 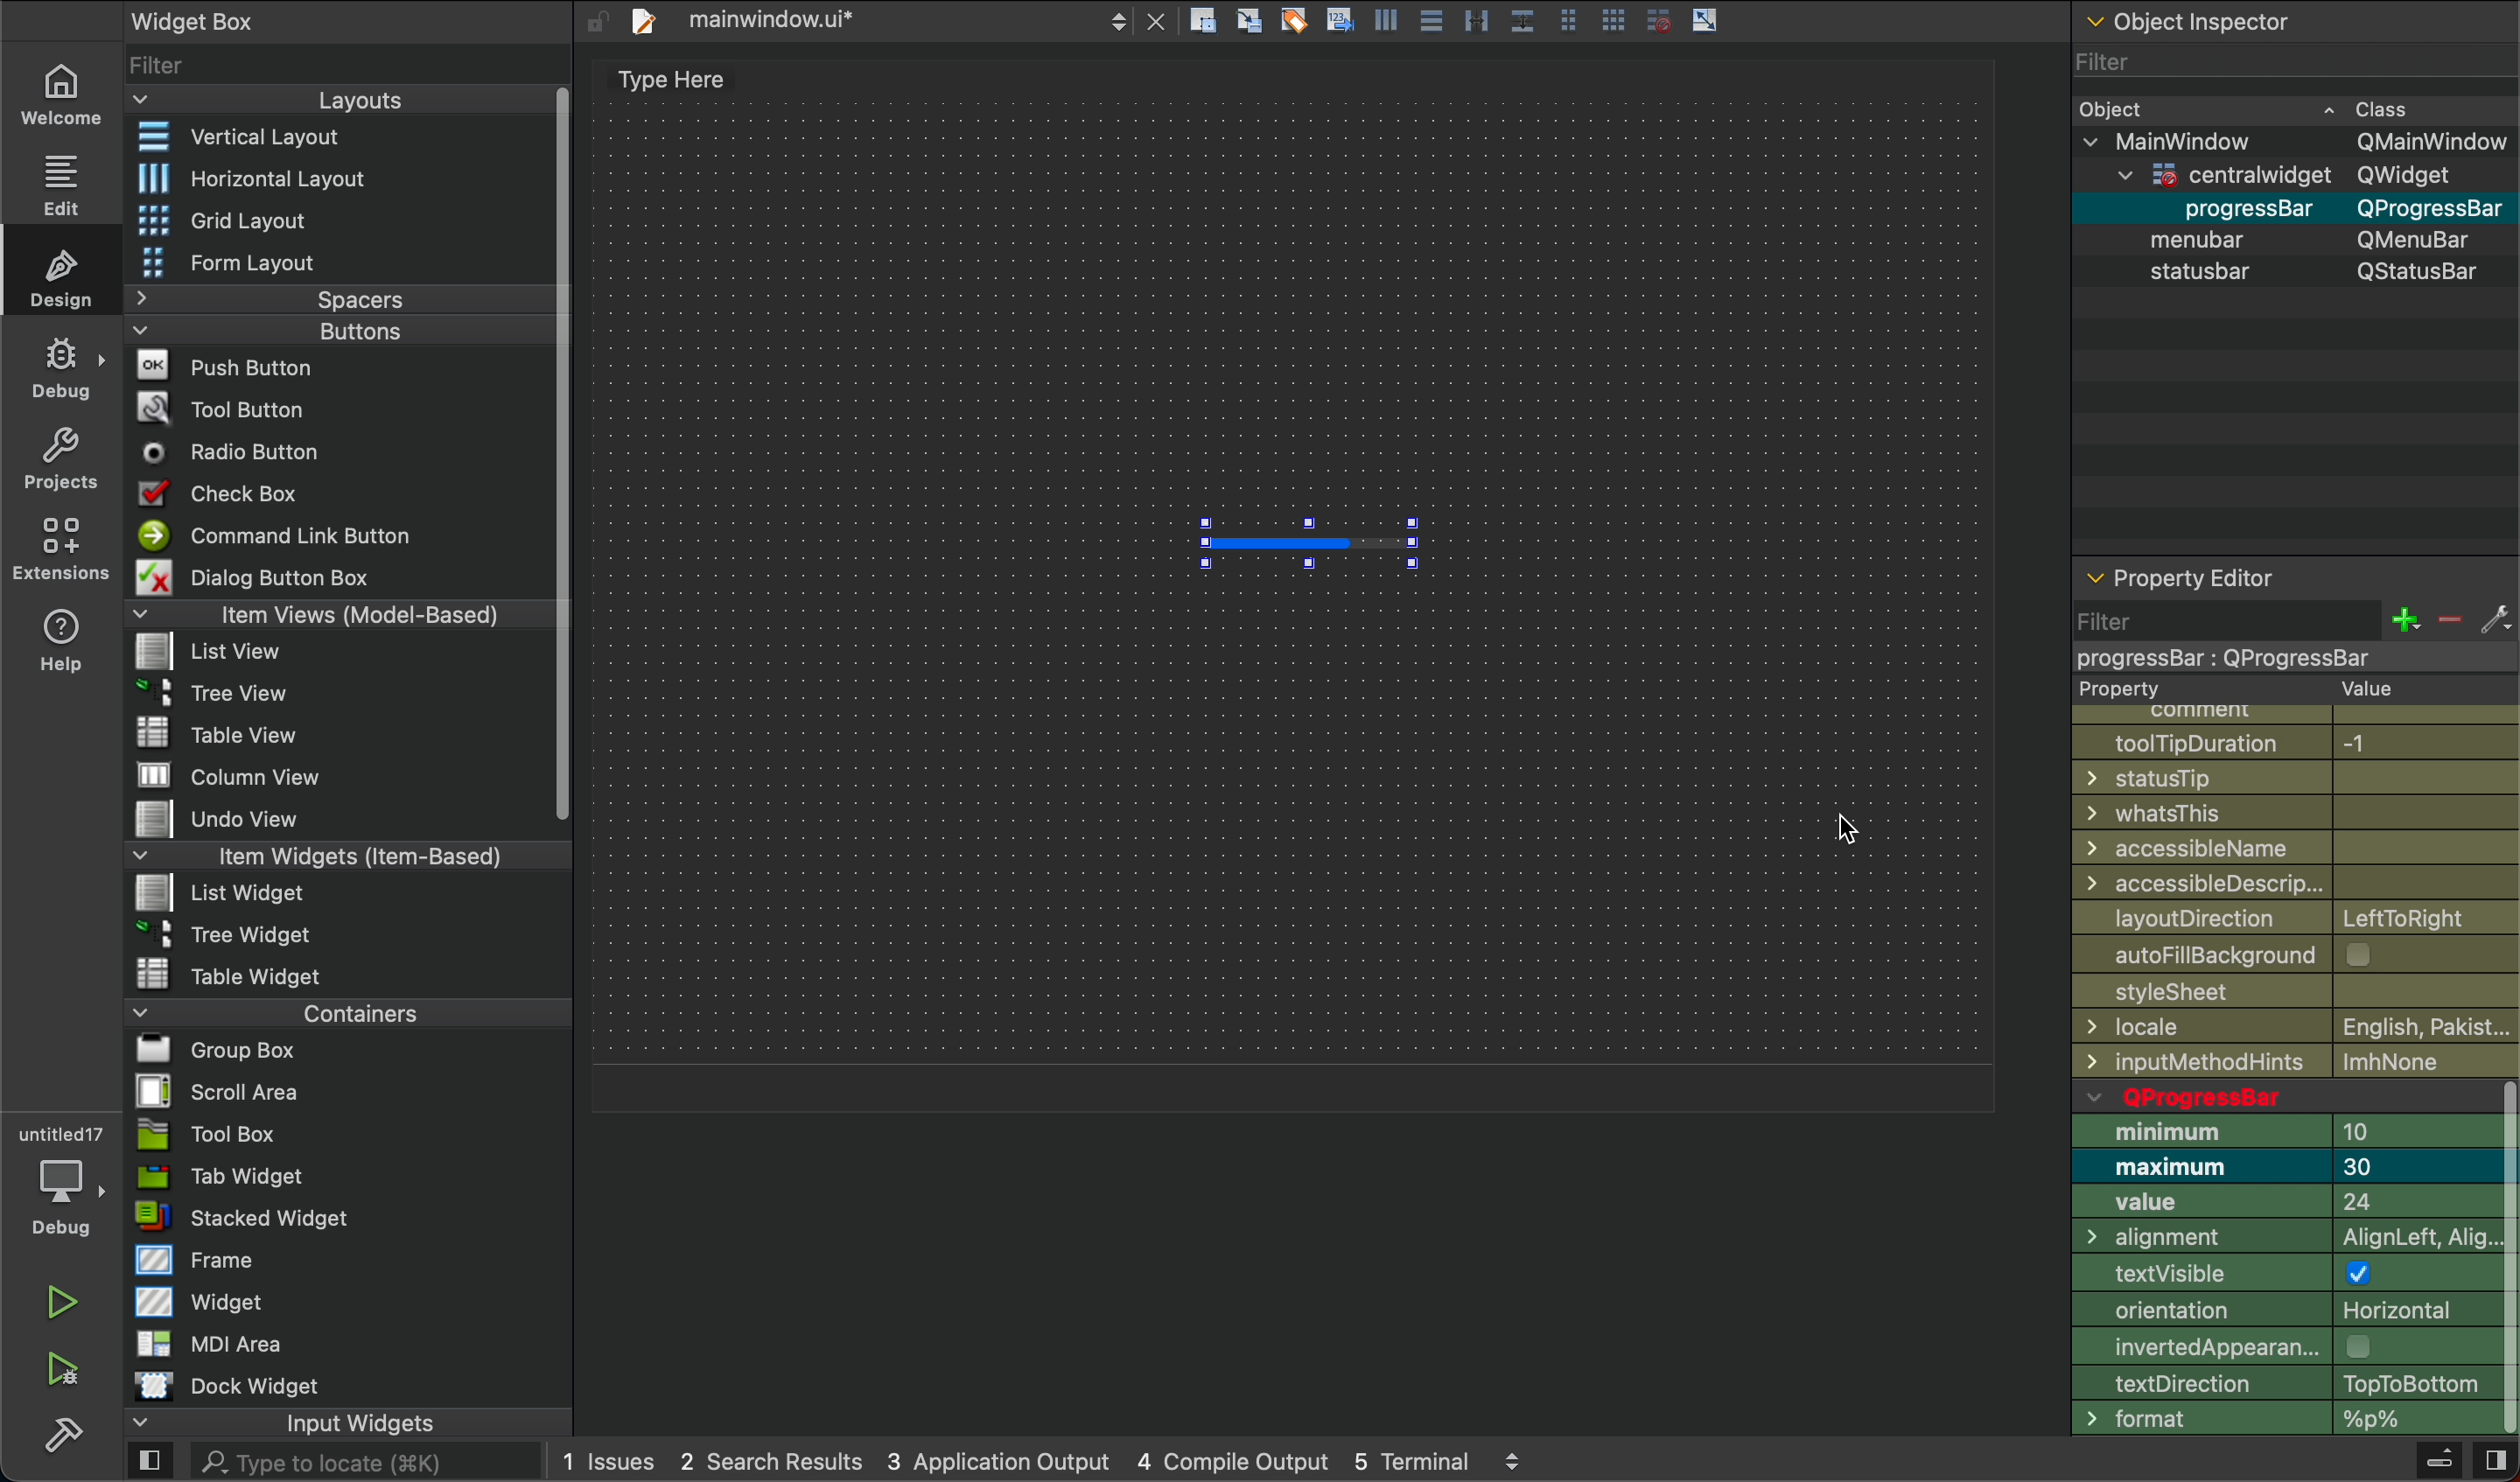 What do you see at coordinates (281, 1423) in the screenshot?
I see `Input Widget` at bounding box center [281, 1423].